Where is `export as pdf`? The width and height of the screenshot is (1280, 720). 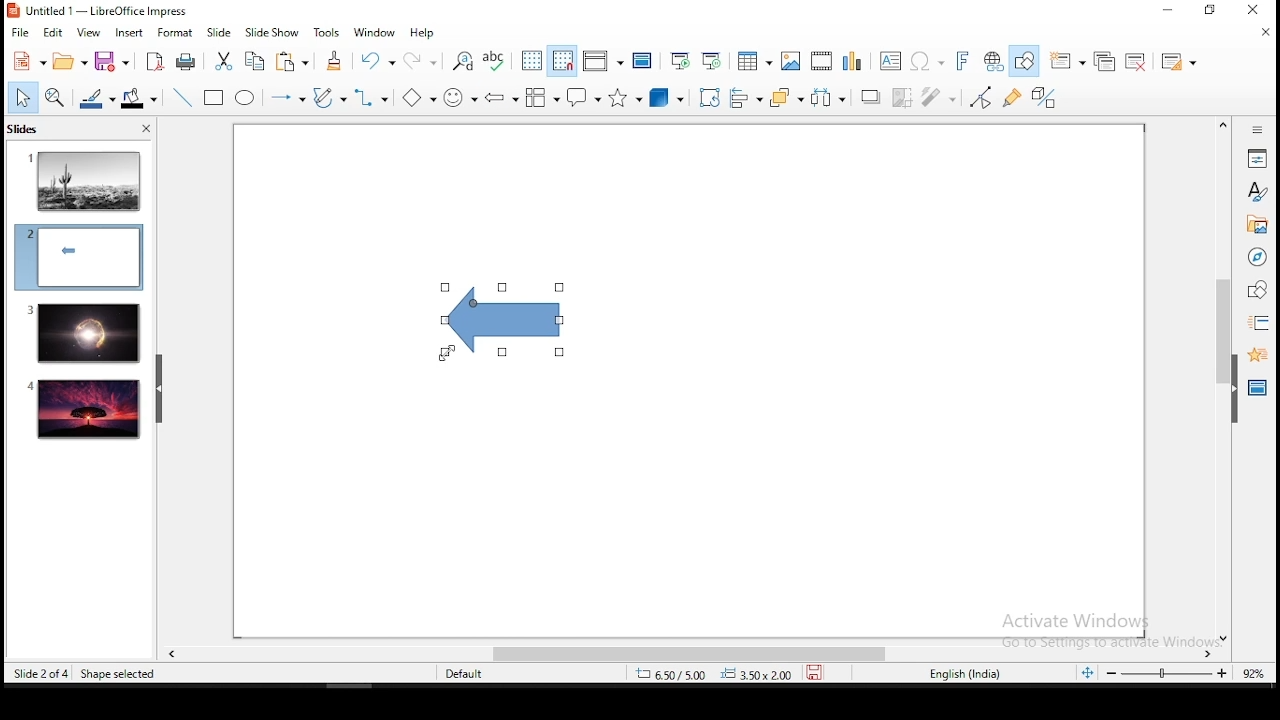 export as pdf is located at coordinates (153, 61).